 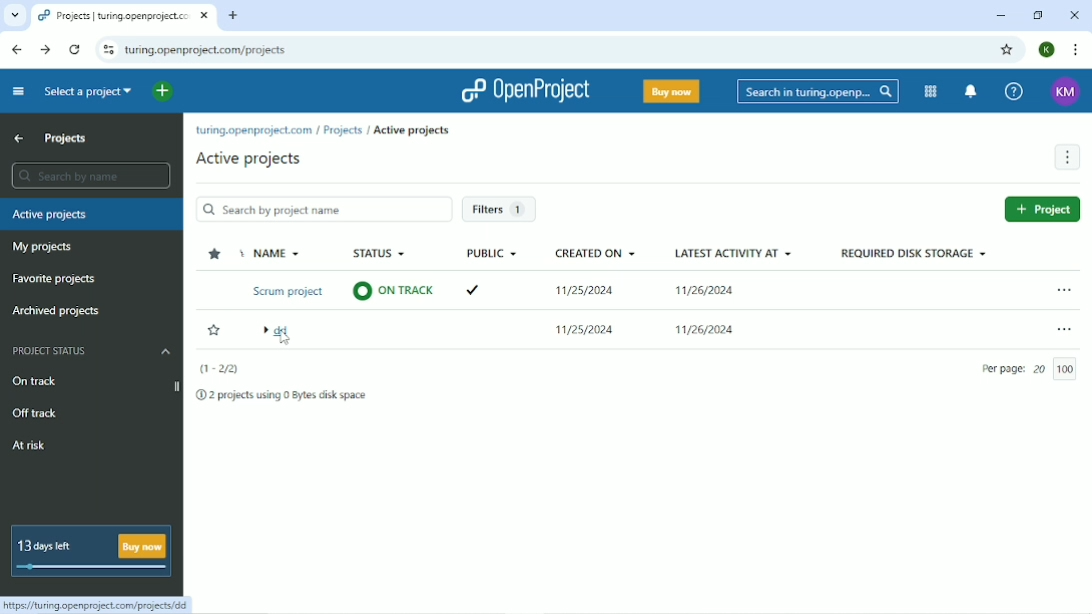 I want to click on Public, so click(x=490, y=254).